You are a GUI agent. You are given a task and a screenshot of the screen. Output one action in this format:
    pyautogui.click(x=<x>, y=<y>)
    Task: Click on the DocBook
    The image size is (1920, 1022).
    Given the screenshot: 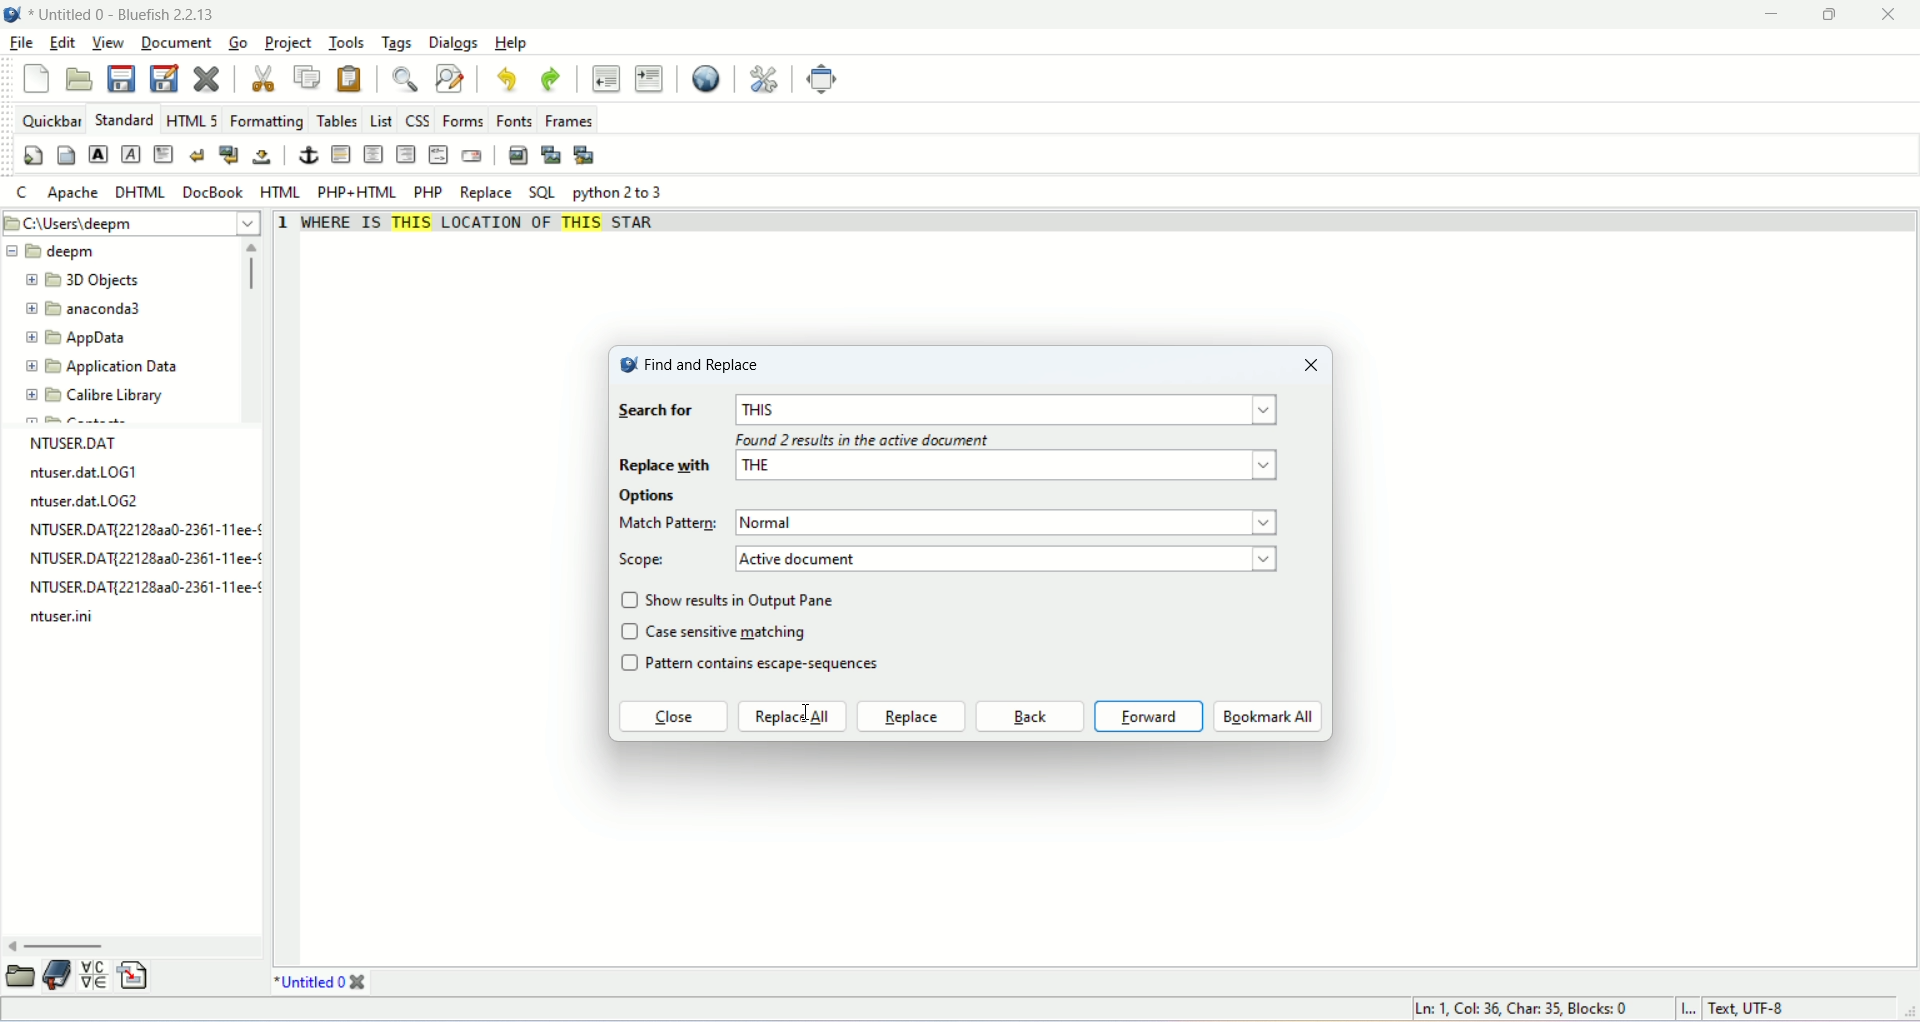 What is the action you would take?
    pyautogui.click(x=214, y=191)
    